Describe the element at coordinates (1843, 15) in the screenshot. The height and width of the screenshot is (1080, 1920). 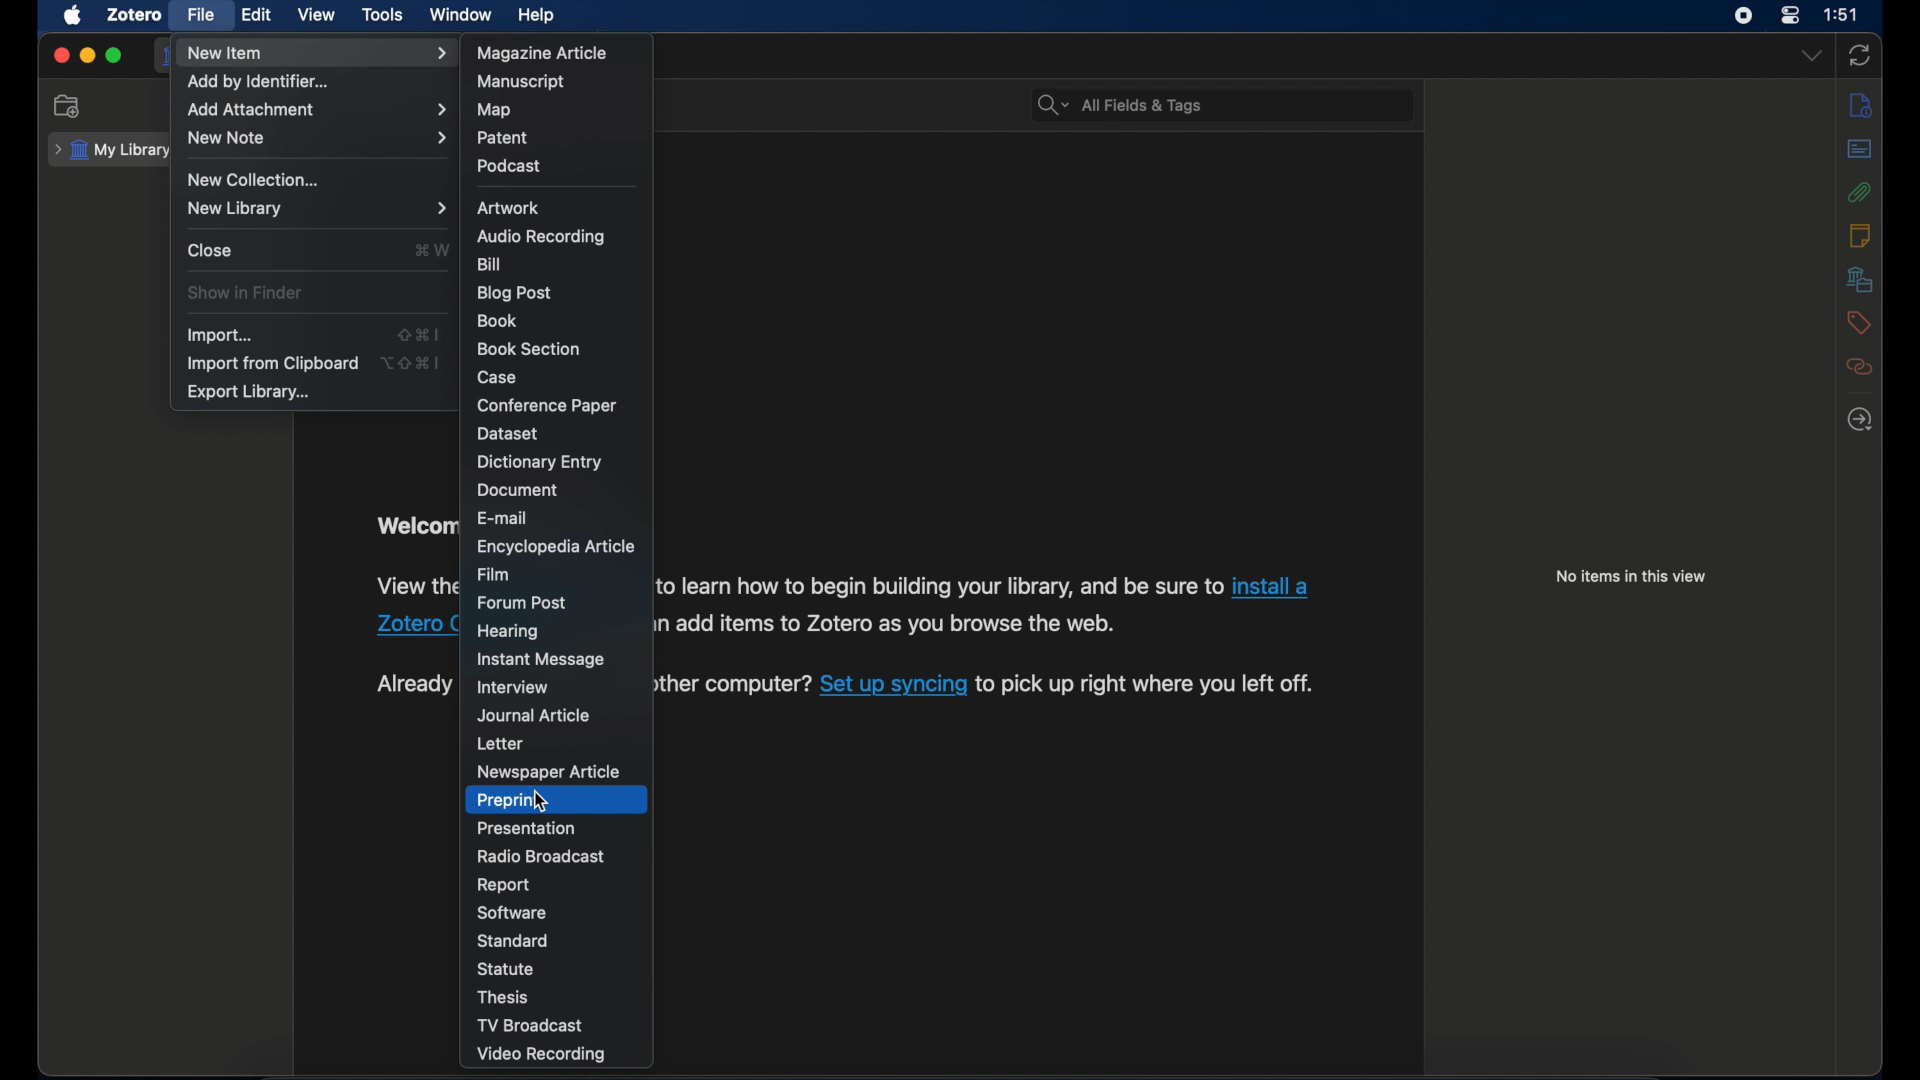
I see `1:51` at that location.